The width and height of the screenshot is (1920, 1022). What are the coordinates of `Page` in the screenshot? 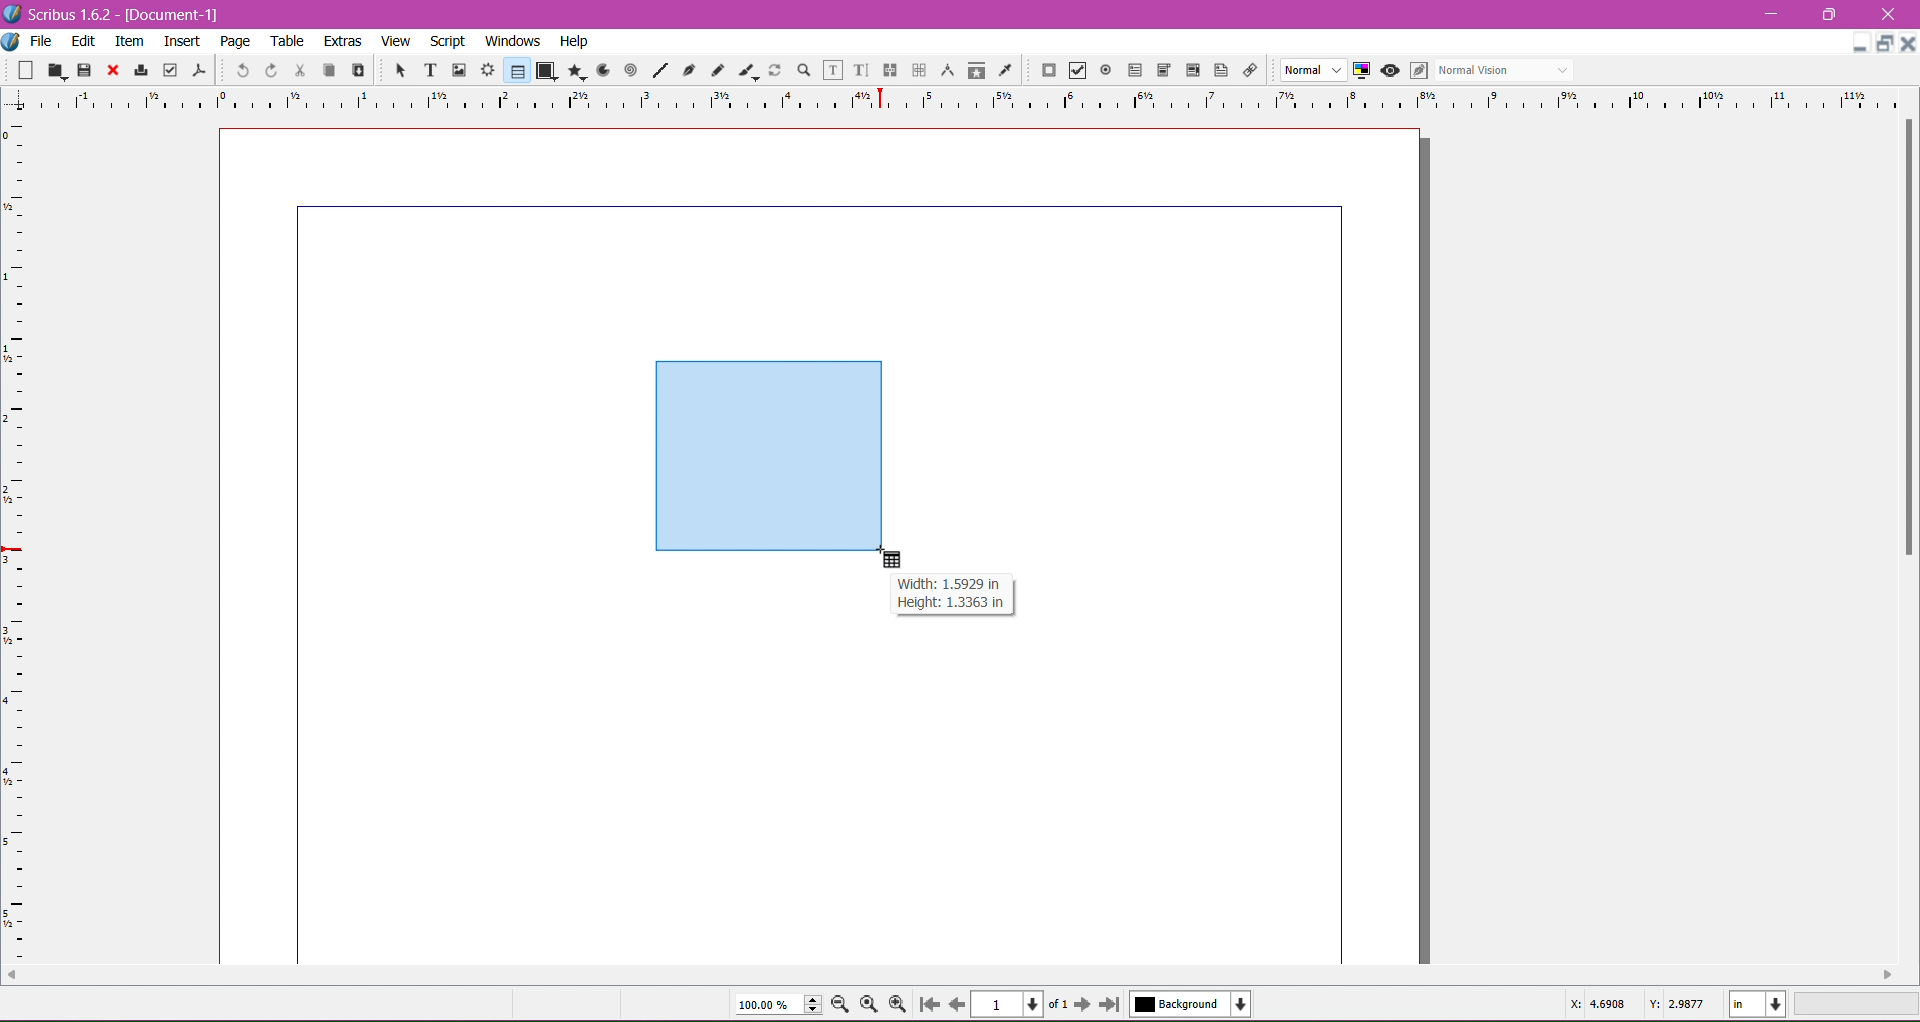 It's located at (233, 41).